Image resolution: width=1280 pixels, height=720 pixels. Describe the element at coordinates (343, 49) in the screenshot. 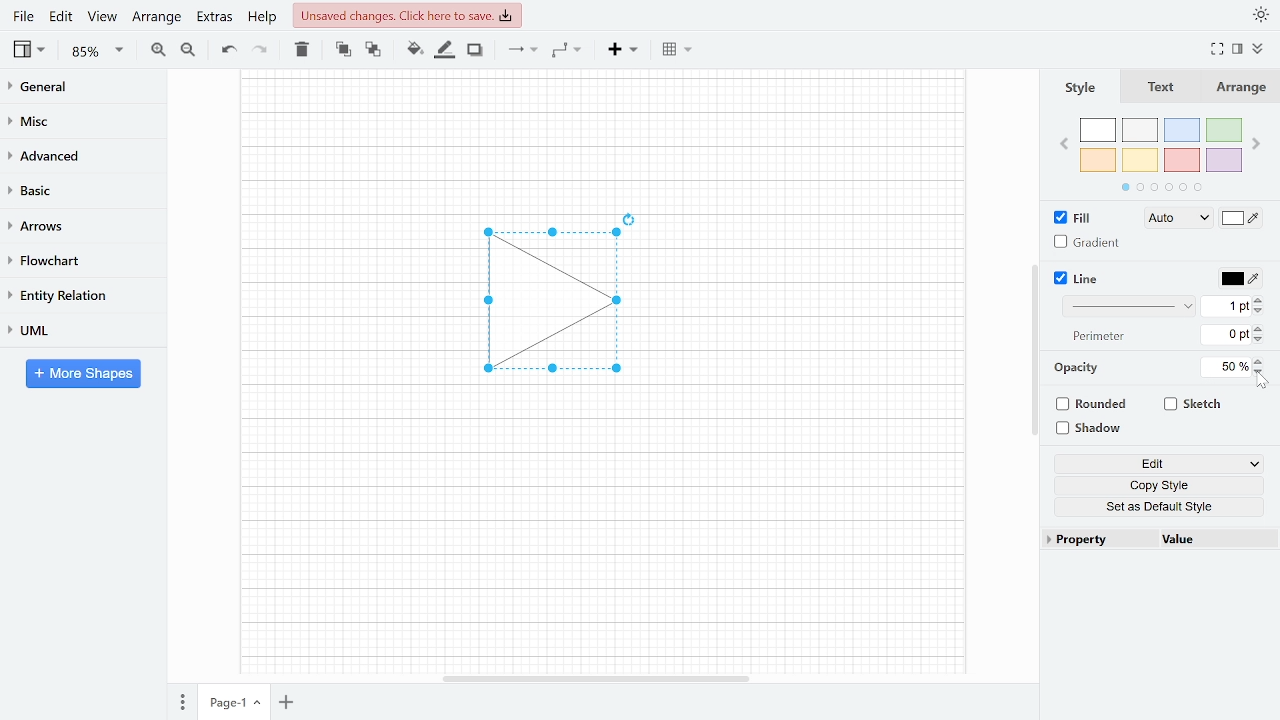

I see `To front` at that location.